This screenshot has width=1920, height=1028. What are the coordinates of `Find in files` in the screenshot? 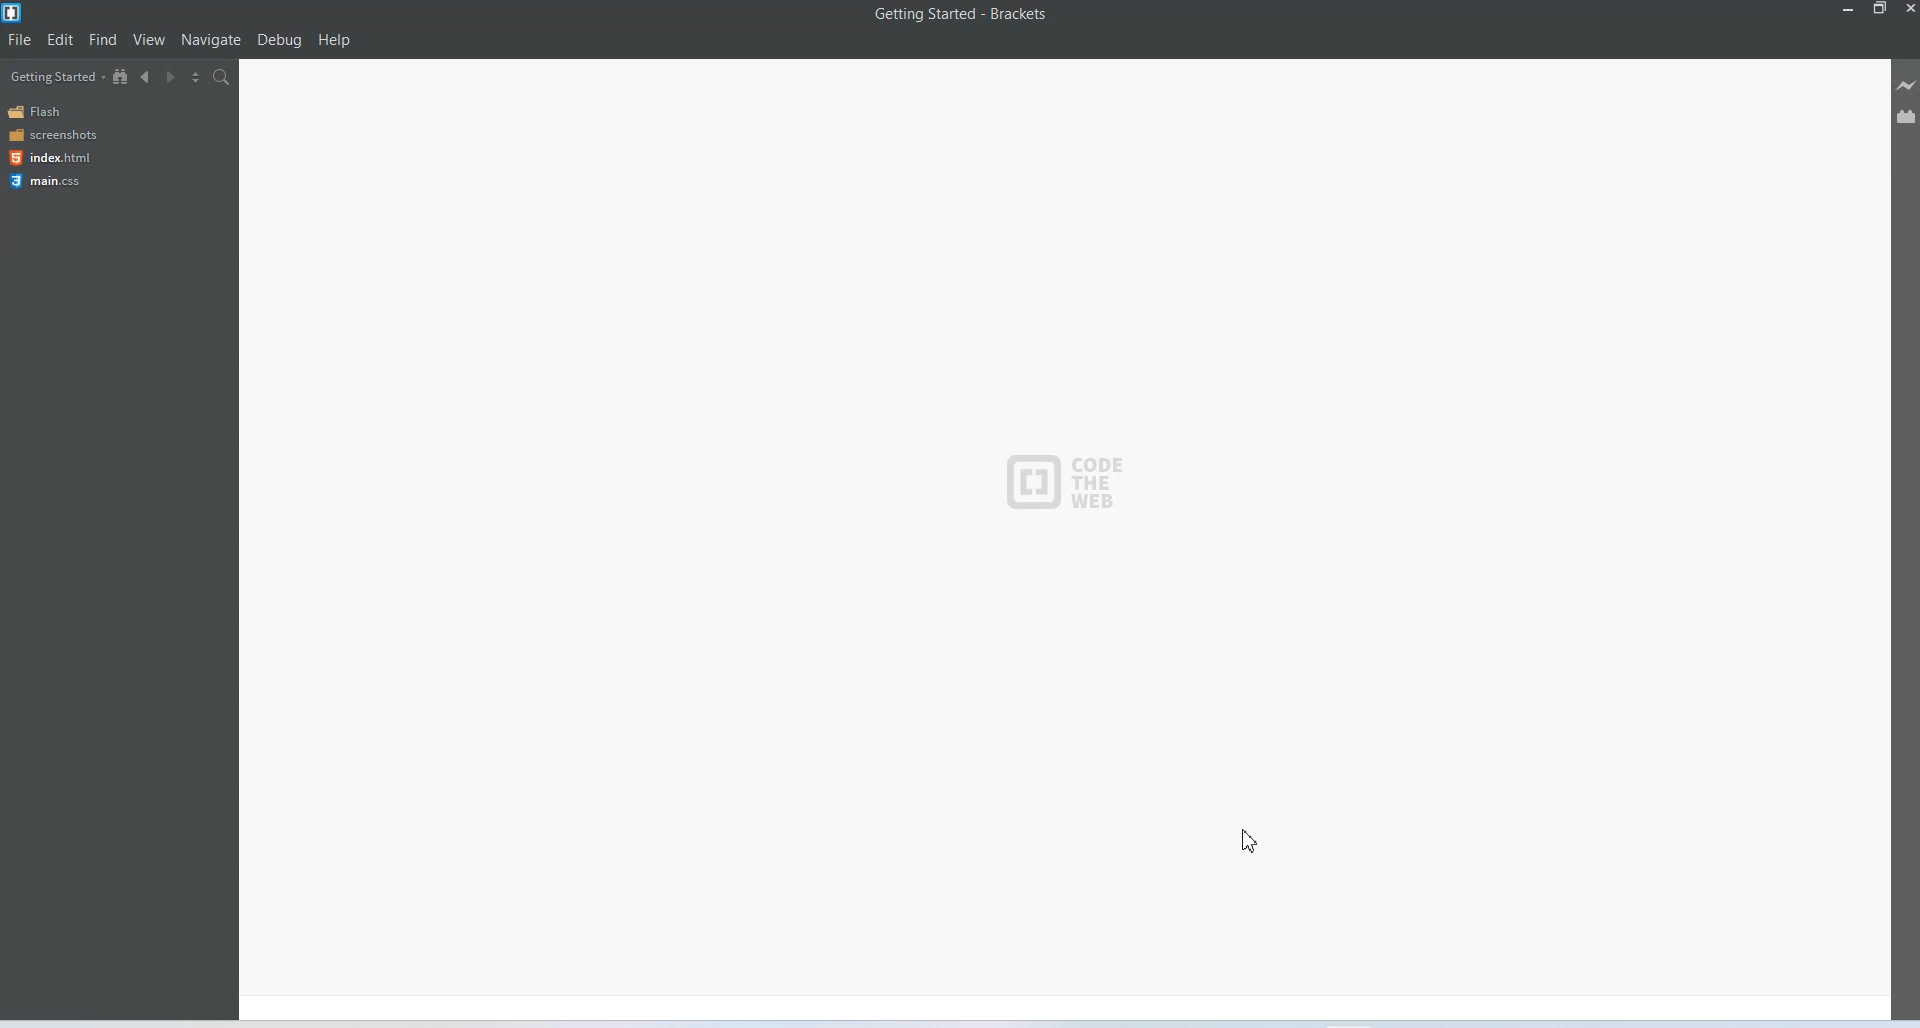 It's located at (222, 78).